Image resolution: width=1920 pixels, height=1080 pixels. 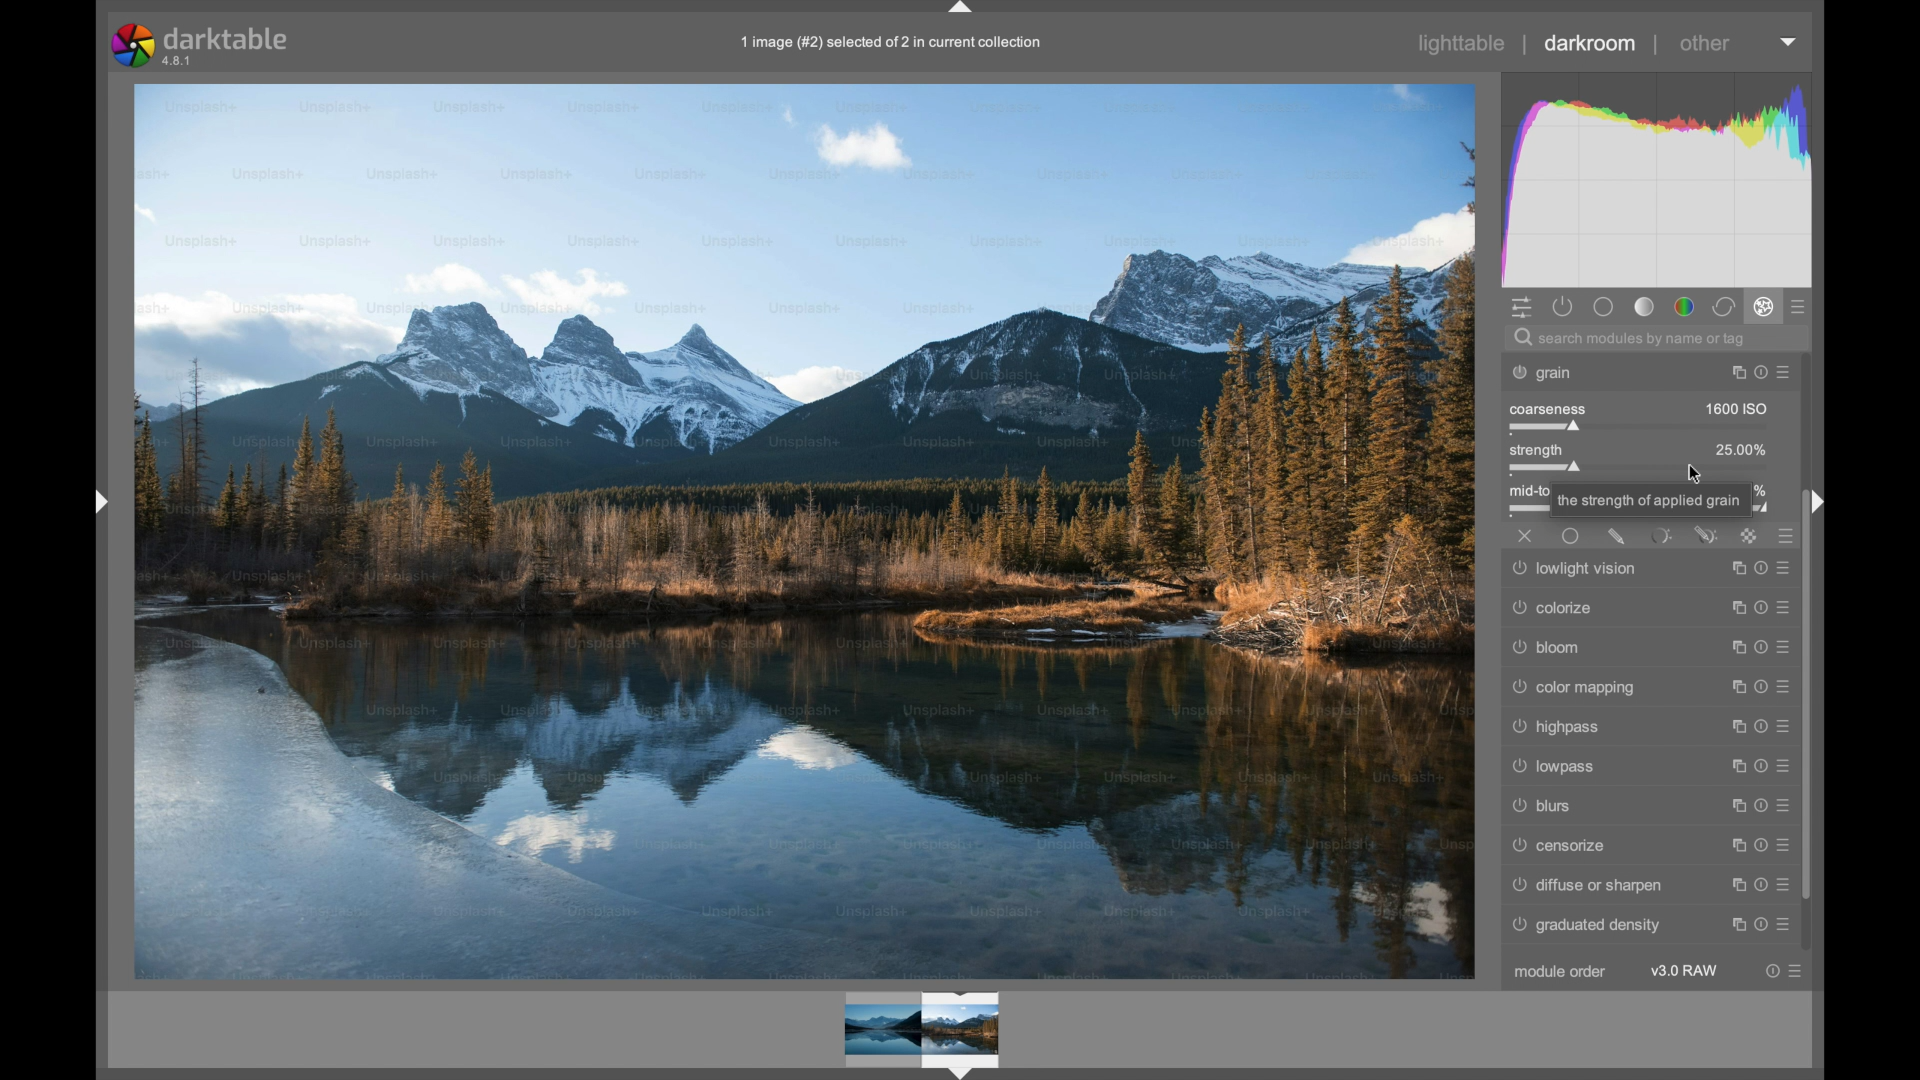 I want to click on censorize, so click(x=1556, y=846).